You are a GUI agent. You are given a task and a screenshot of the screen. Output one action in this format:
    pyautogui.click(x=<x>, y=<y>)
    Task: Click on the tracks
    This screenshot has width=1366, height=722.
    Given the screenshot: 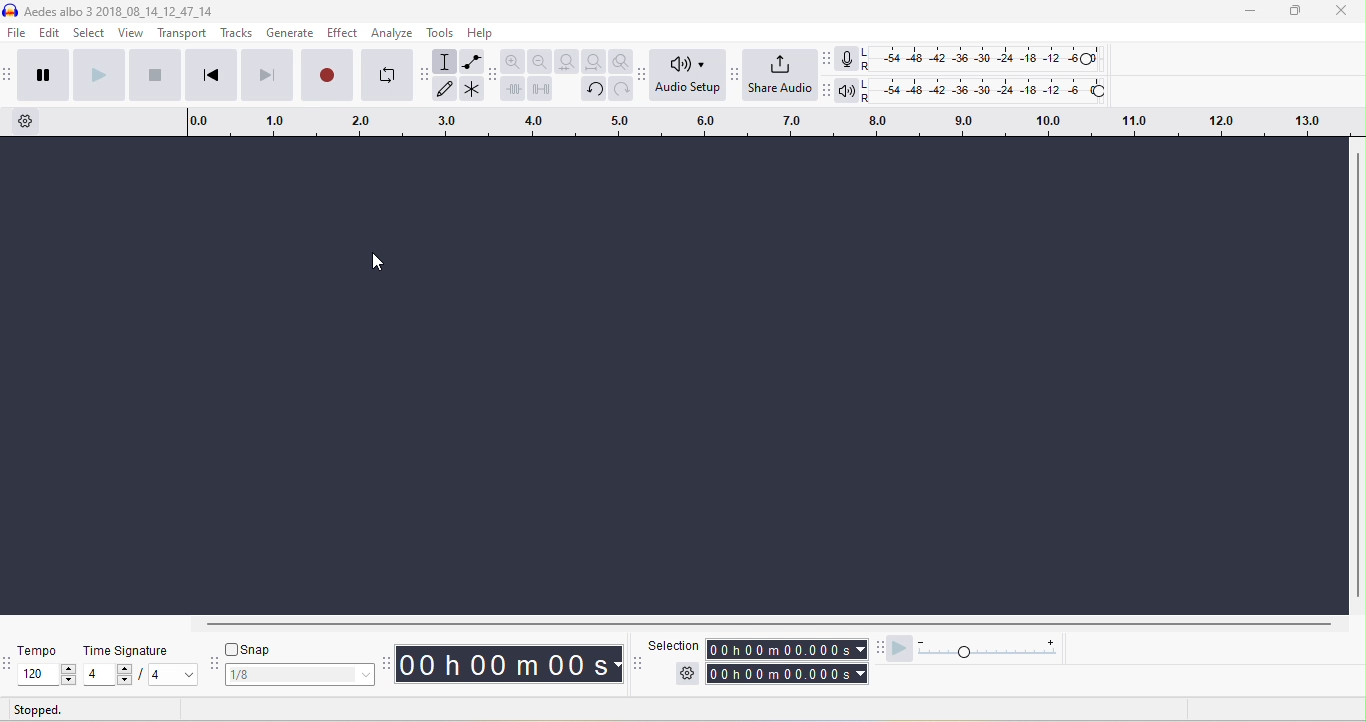 What is the action you would take?
    pyautogui.click(x=236, y=33)
    